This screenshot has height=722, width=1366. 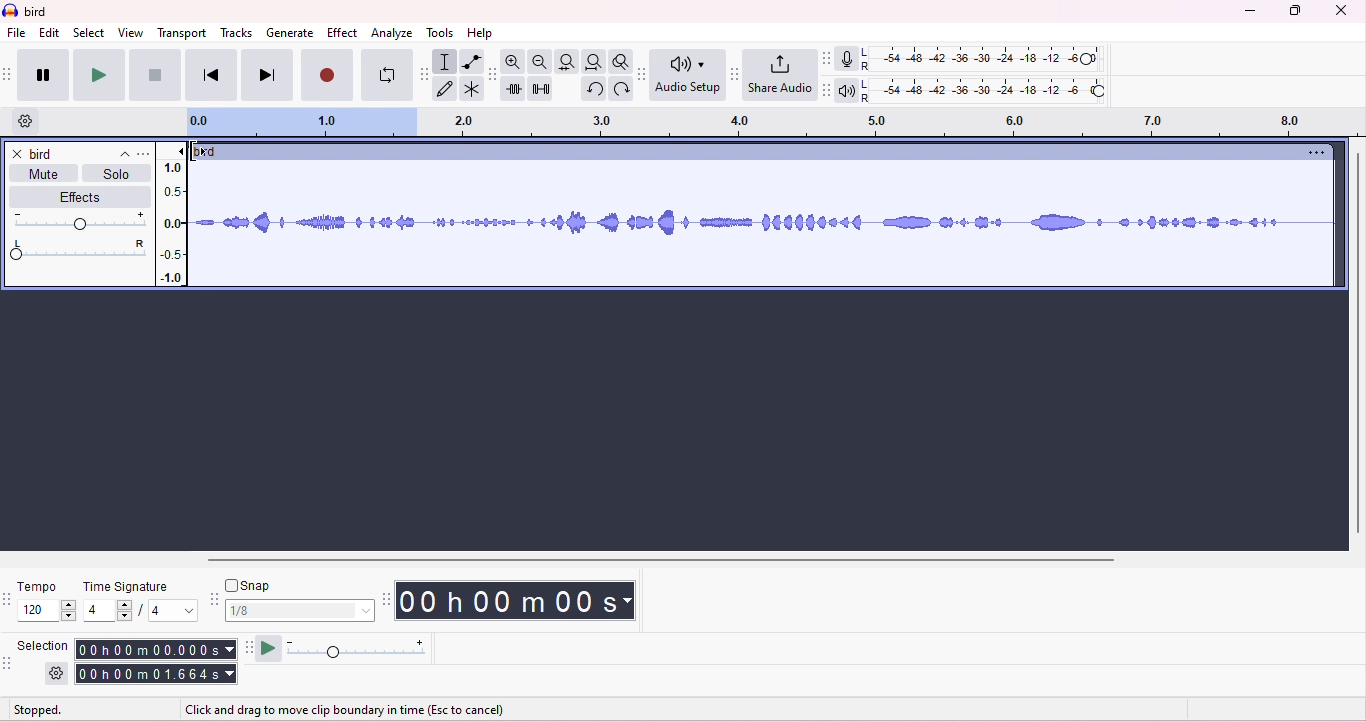 What do you see at coordinates (50, 33) in the screenshot?
I see `edit` at bounding box center [50, 33].